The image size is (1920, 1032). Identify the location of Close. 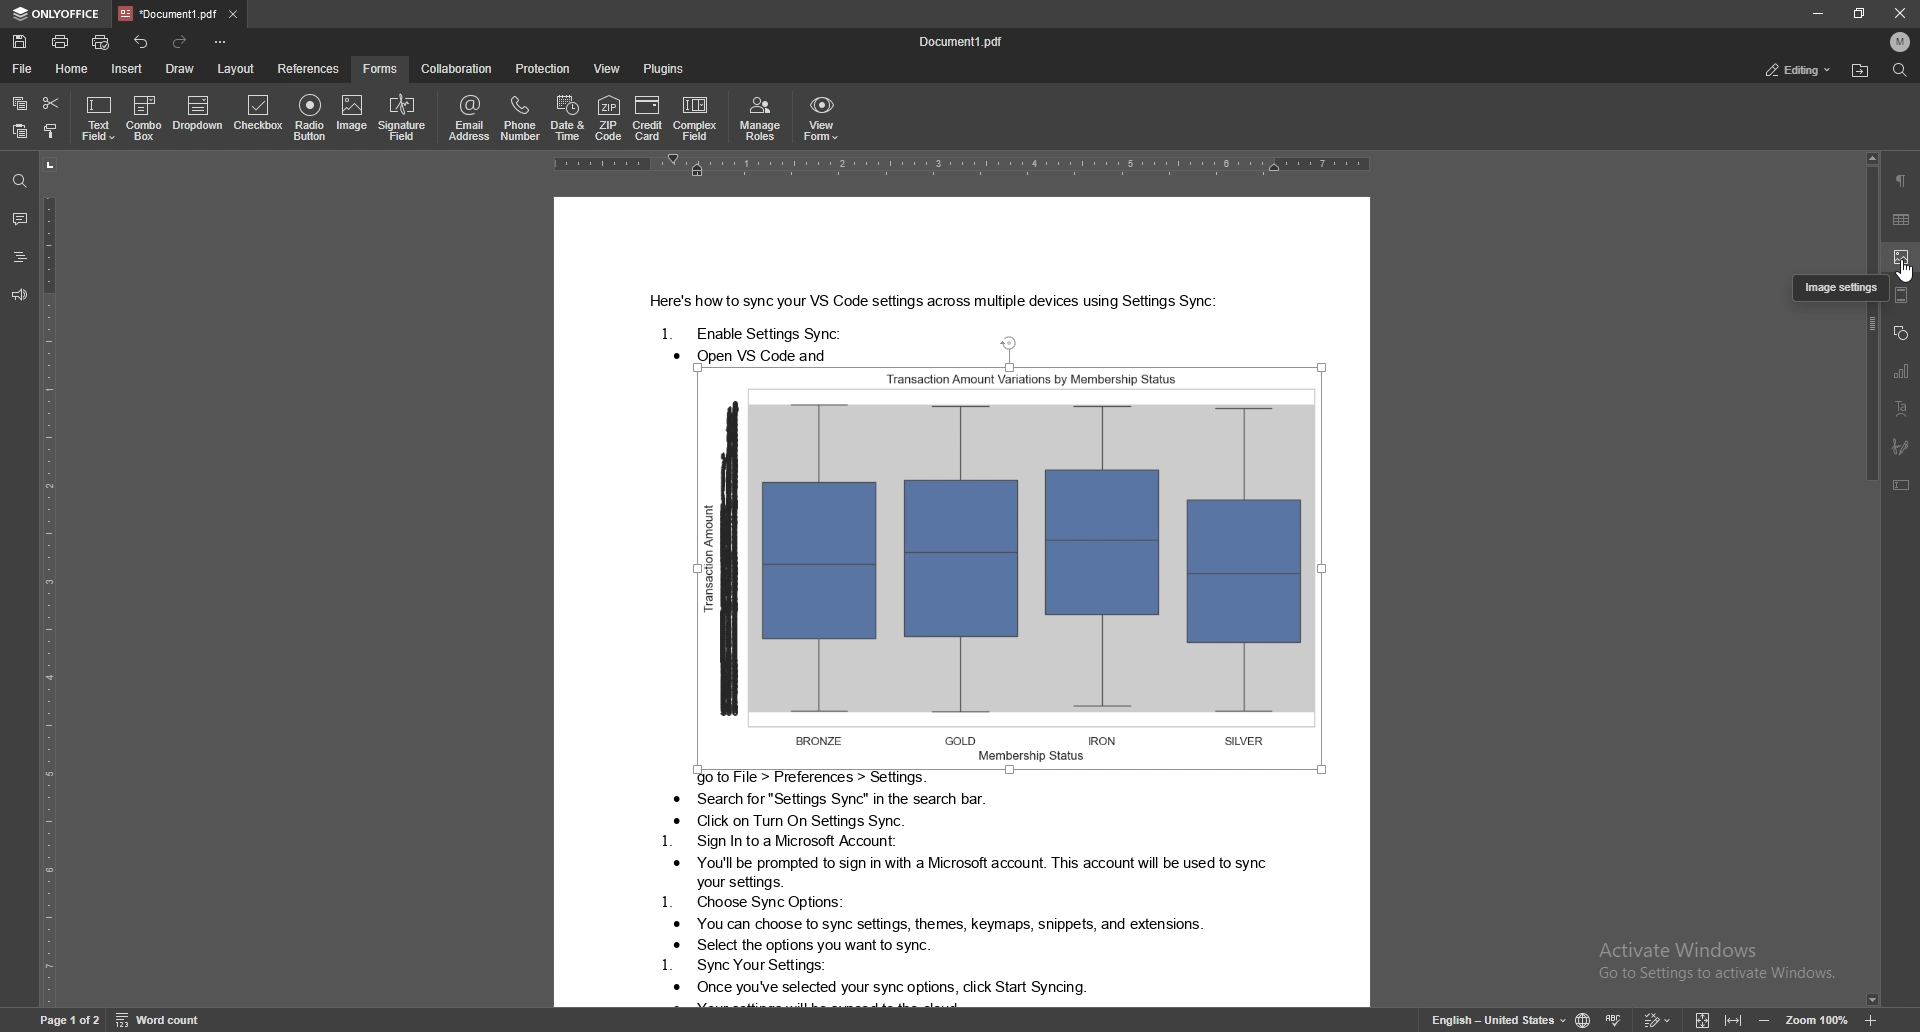
(1898, 11).